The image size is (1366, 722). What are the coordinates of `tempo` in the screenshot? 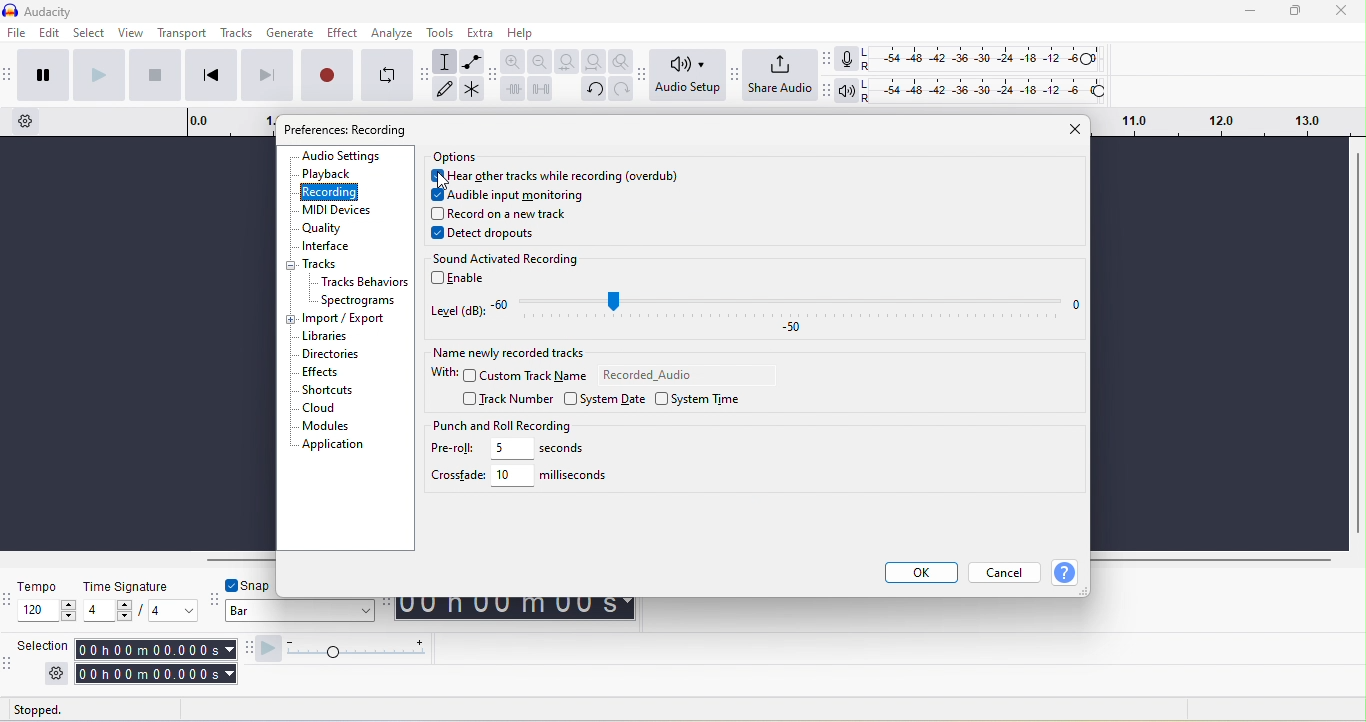 It's located at (49, 603).